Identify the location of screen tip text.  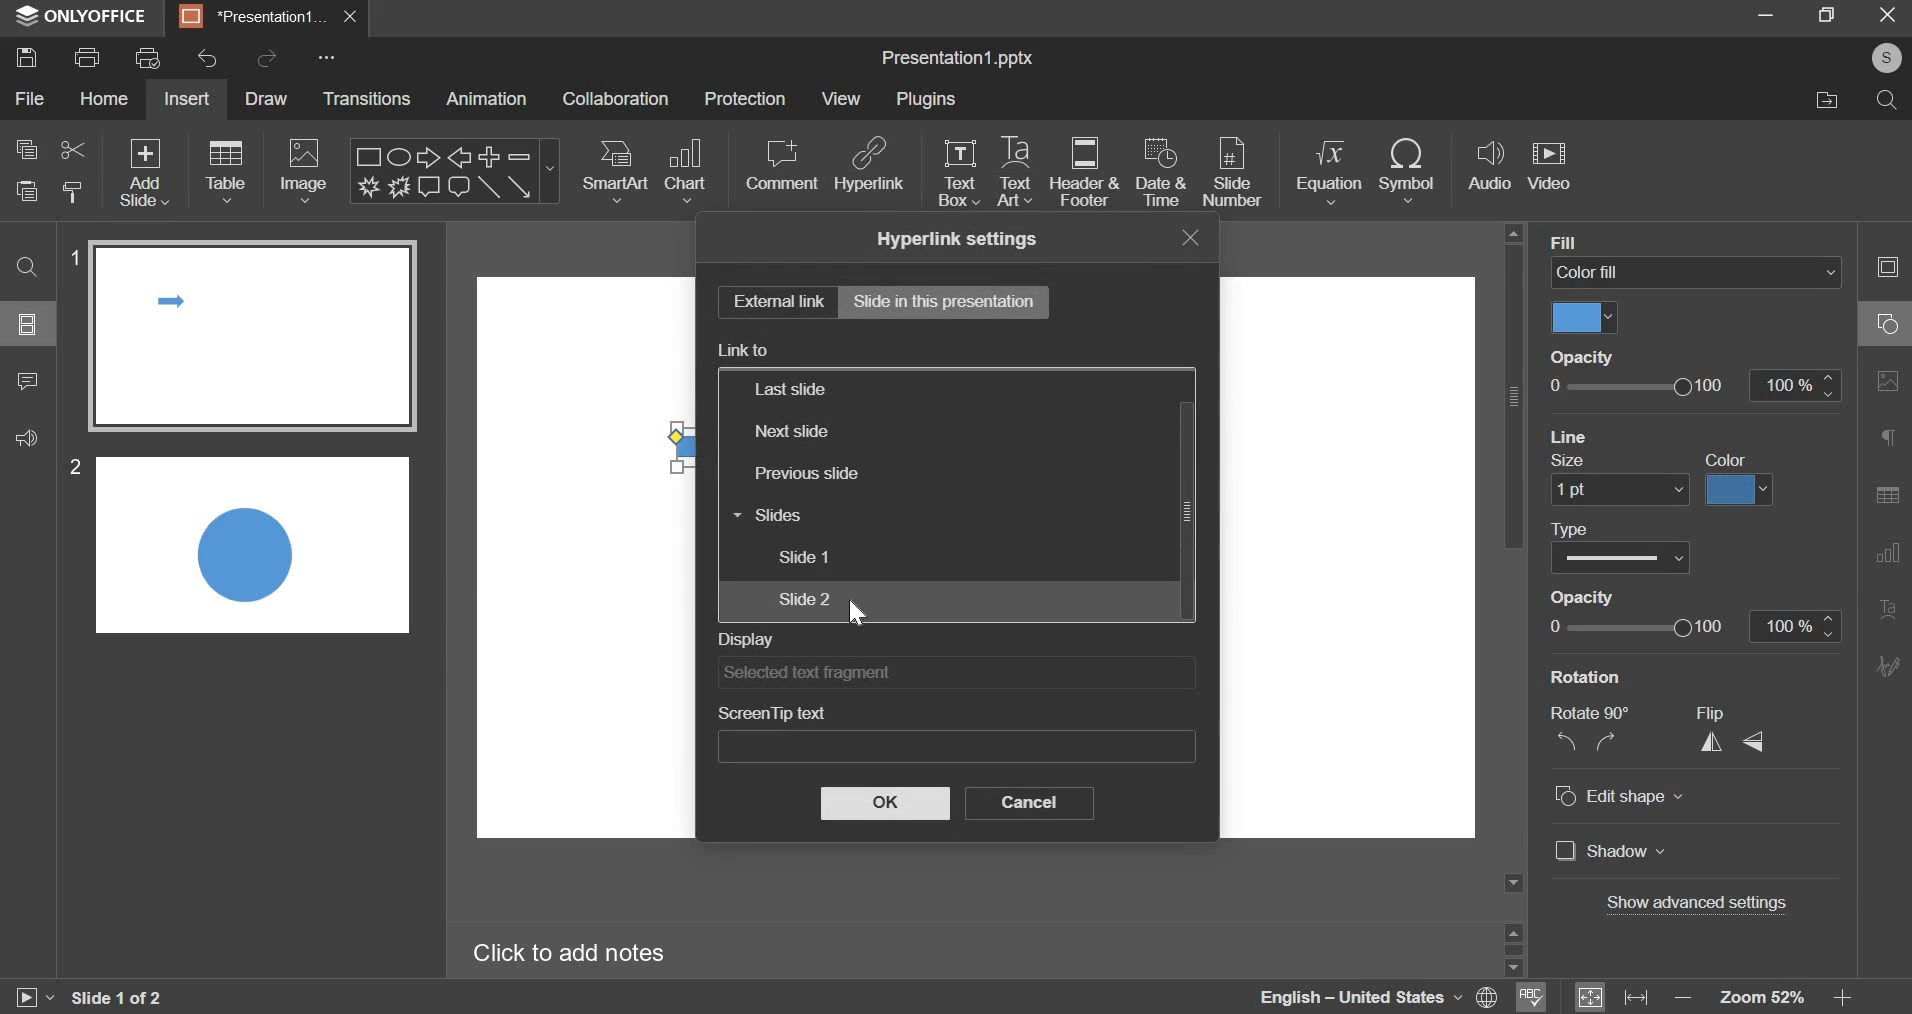
(771, 715).